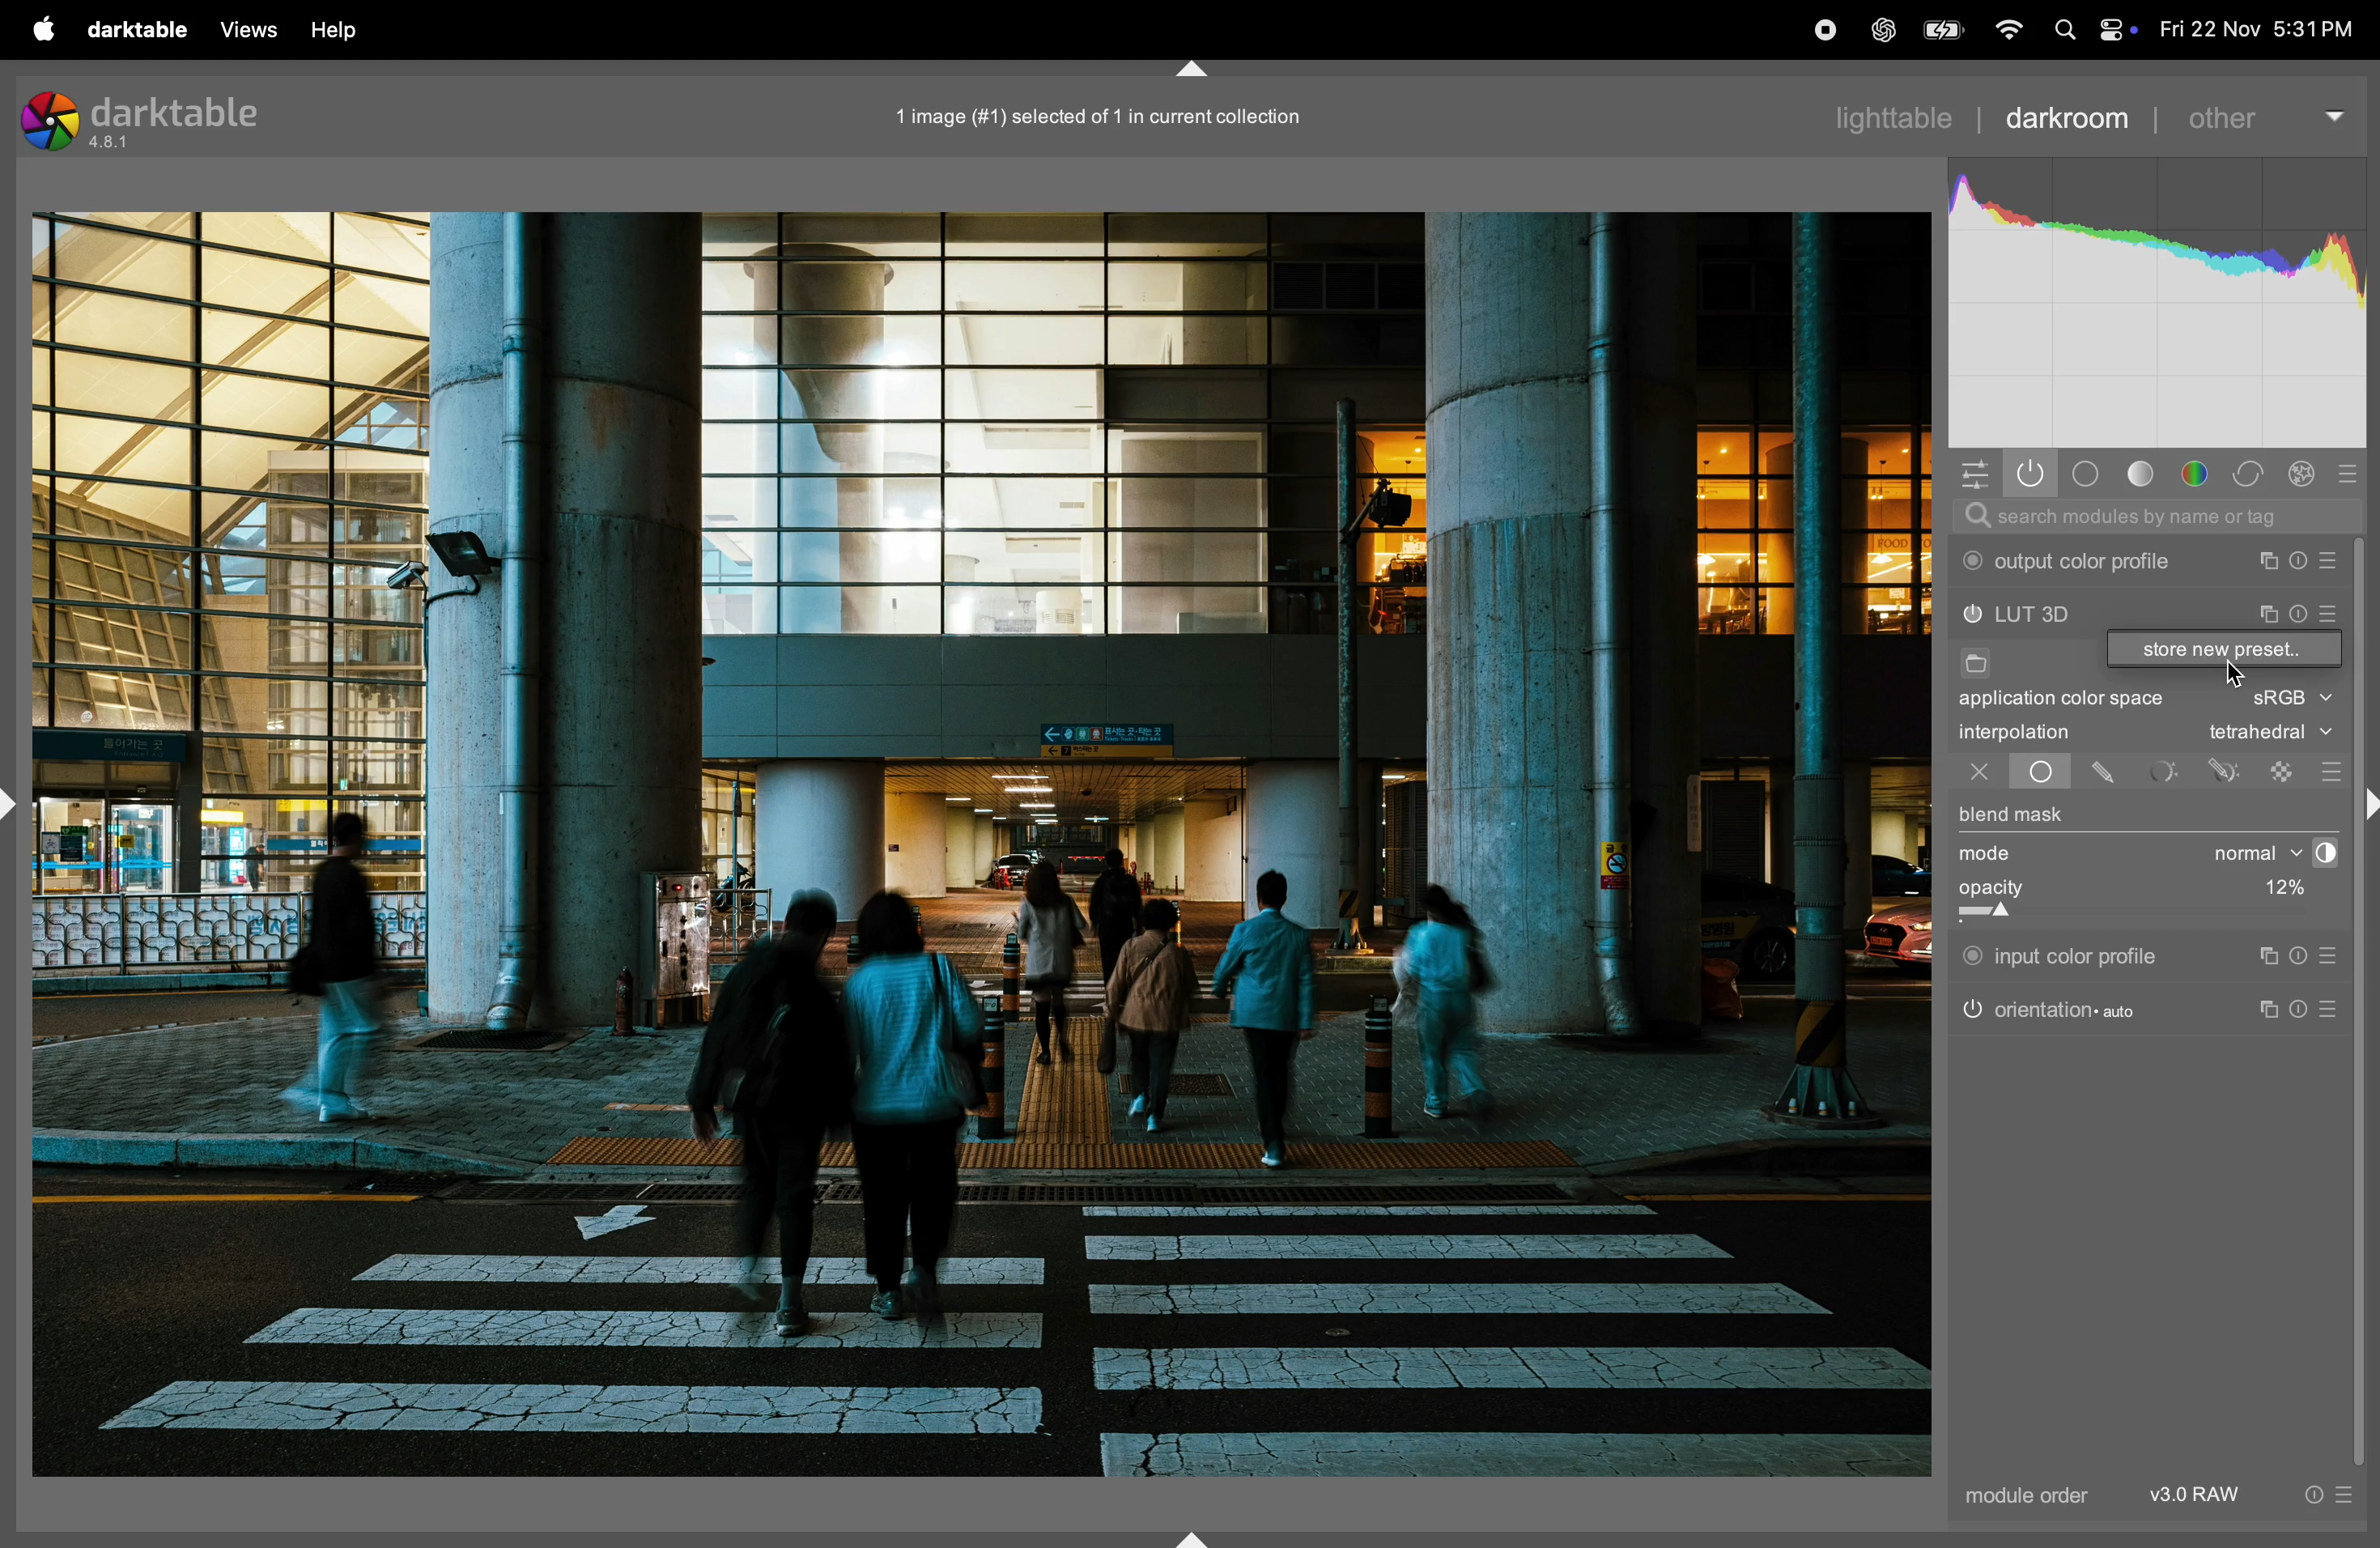 The width and height of the screenshot is (2380, 1548). What do you see at coordinates (2366, 1000) in the screenshot?
I see `scroll bar` at bounding box center [2366, 1000].